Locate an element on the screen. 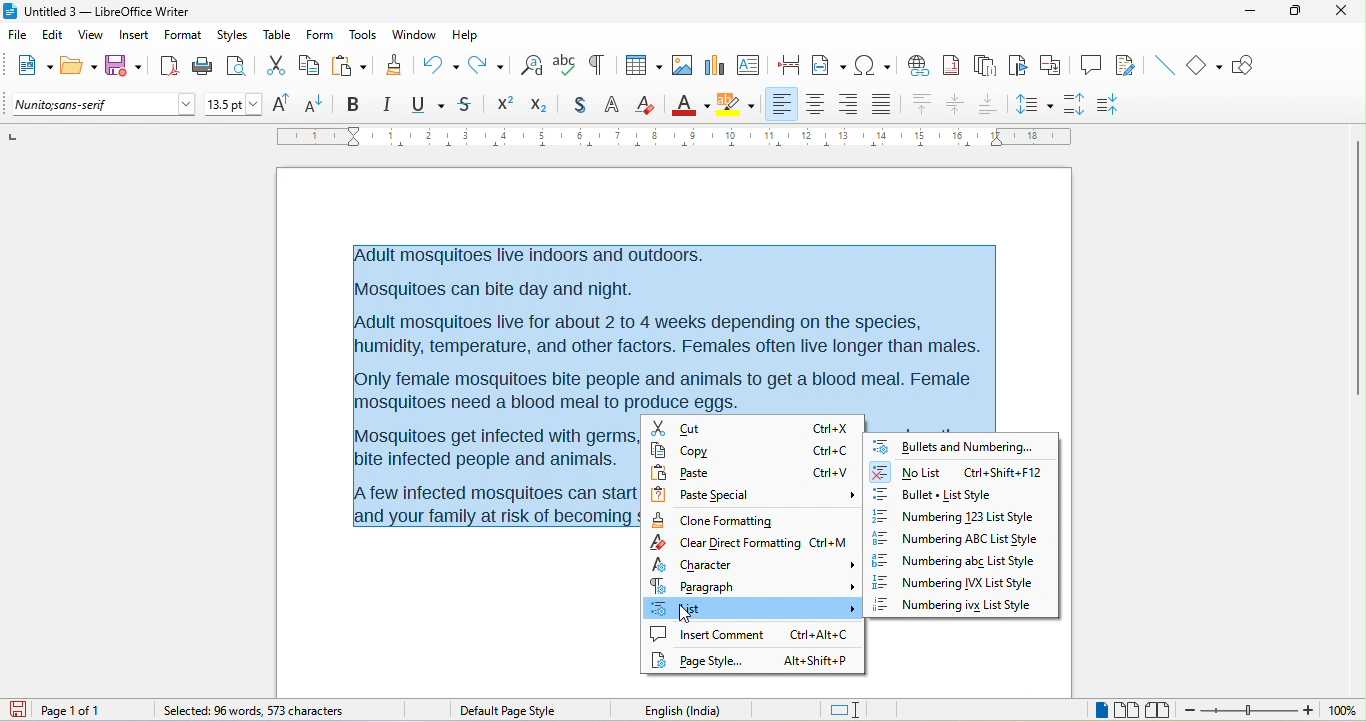 The image size is (1366, 722). paste is located at coordinates (751, 473).